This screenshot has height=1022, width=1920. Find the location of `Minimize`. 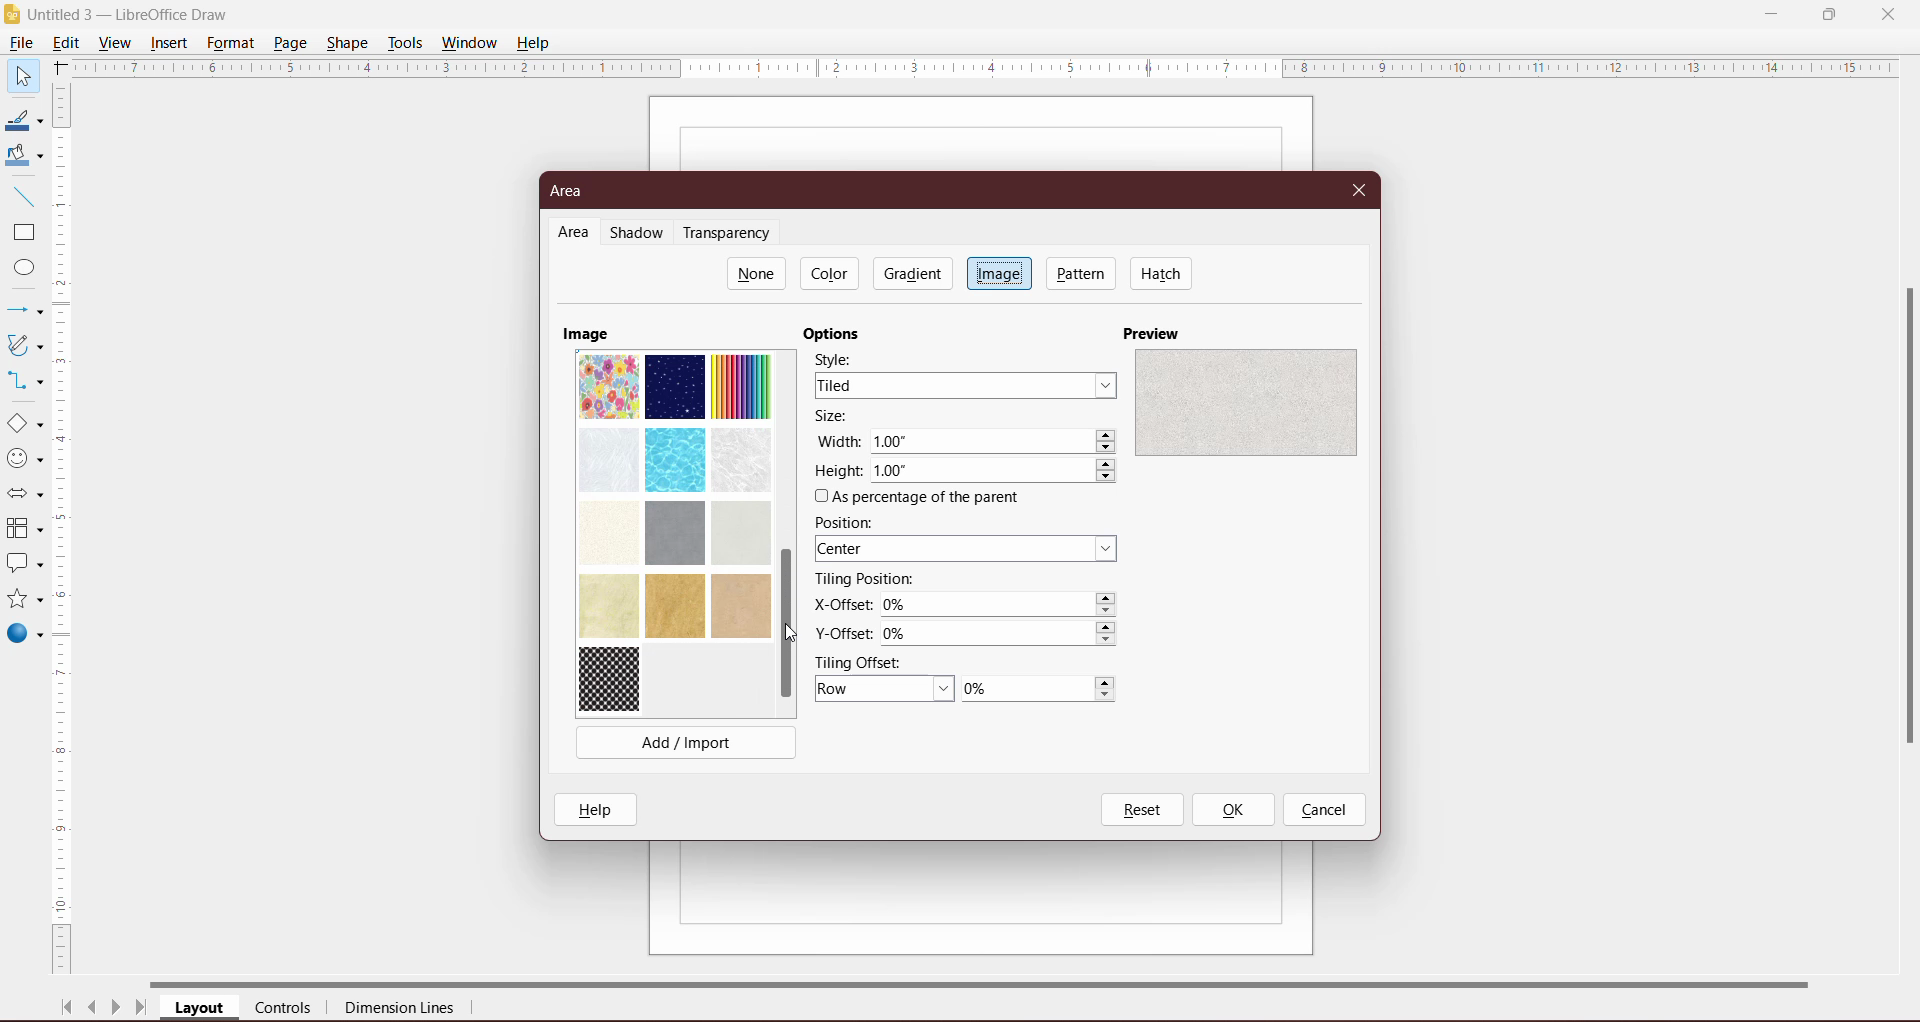

Minimize is located at coordinates (1773, 12).